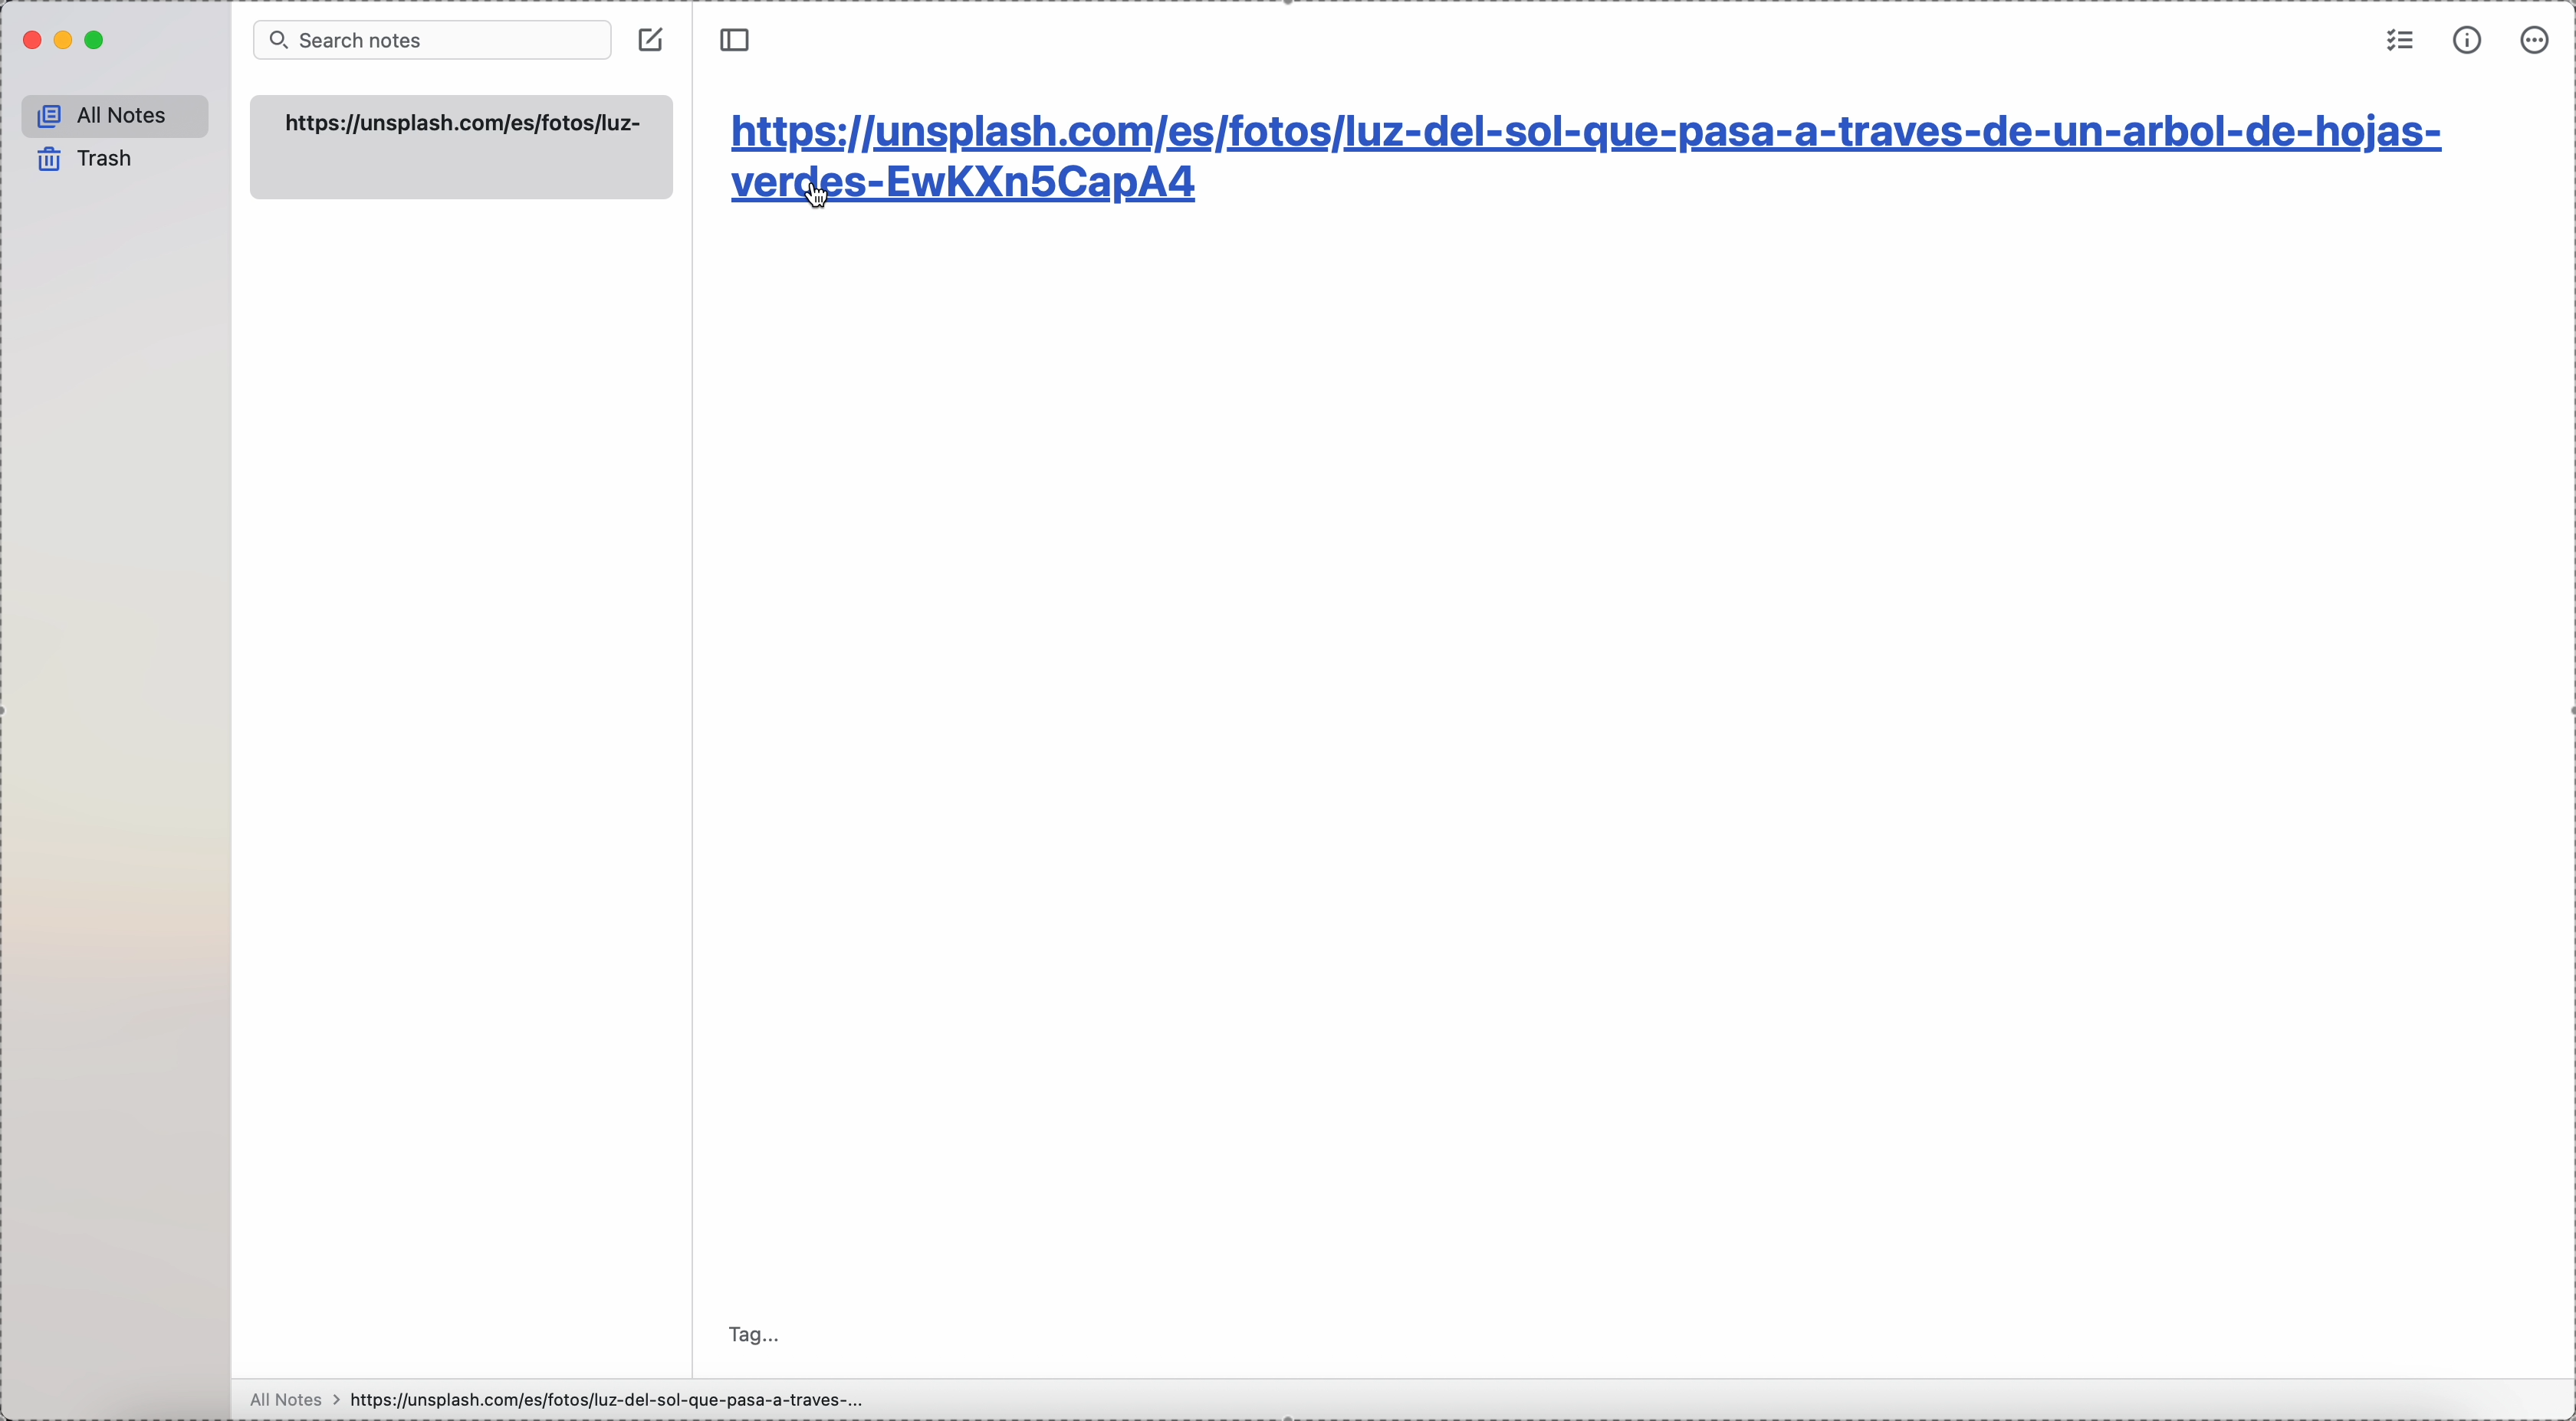 Image resolution: width=2576 pixels, height=1421 pixels. Describe the element at coordinates (465, 125) in the screenshot. I see `url` at that location.